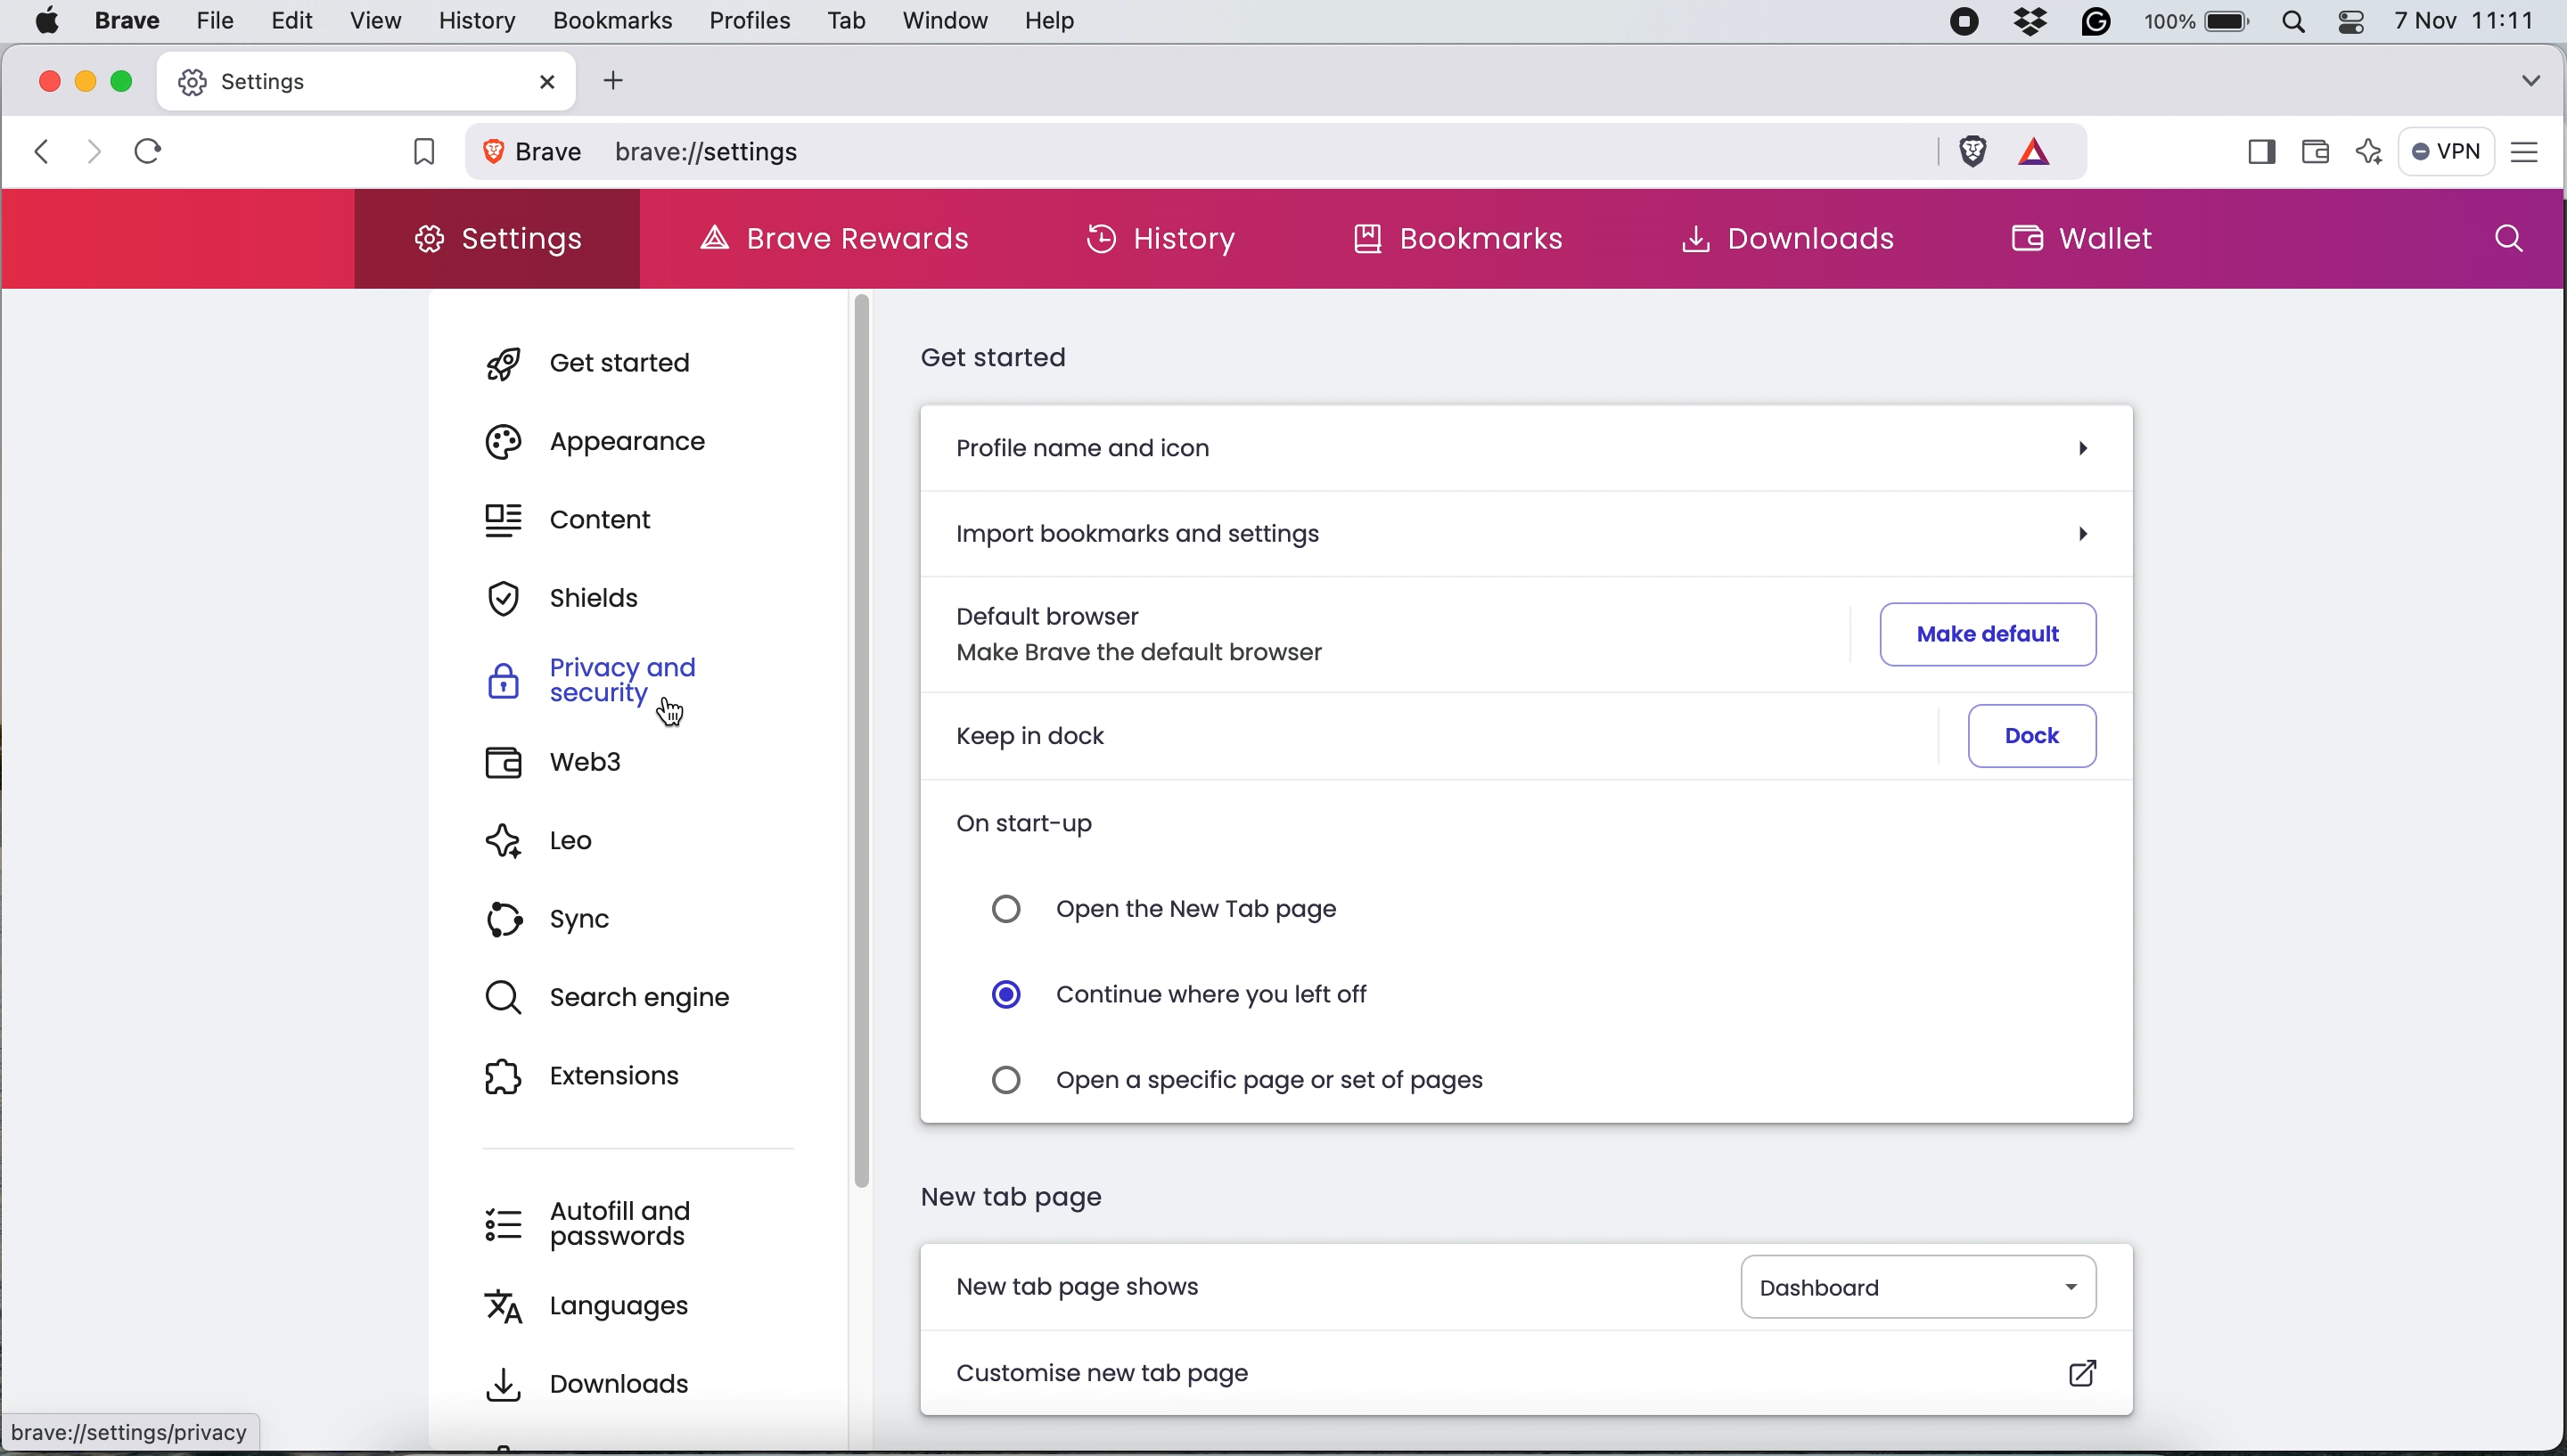 The width and height of the screenshot is (2567, 1456). Describe the element at coordinates (1466, 240) in the screenshot. I see `bookmarks` at that location.